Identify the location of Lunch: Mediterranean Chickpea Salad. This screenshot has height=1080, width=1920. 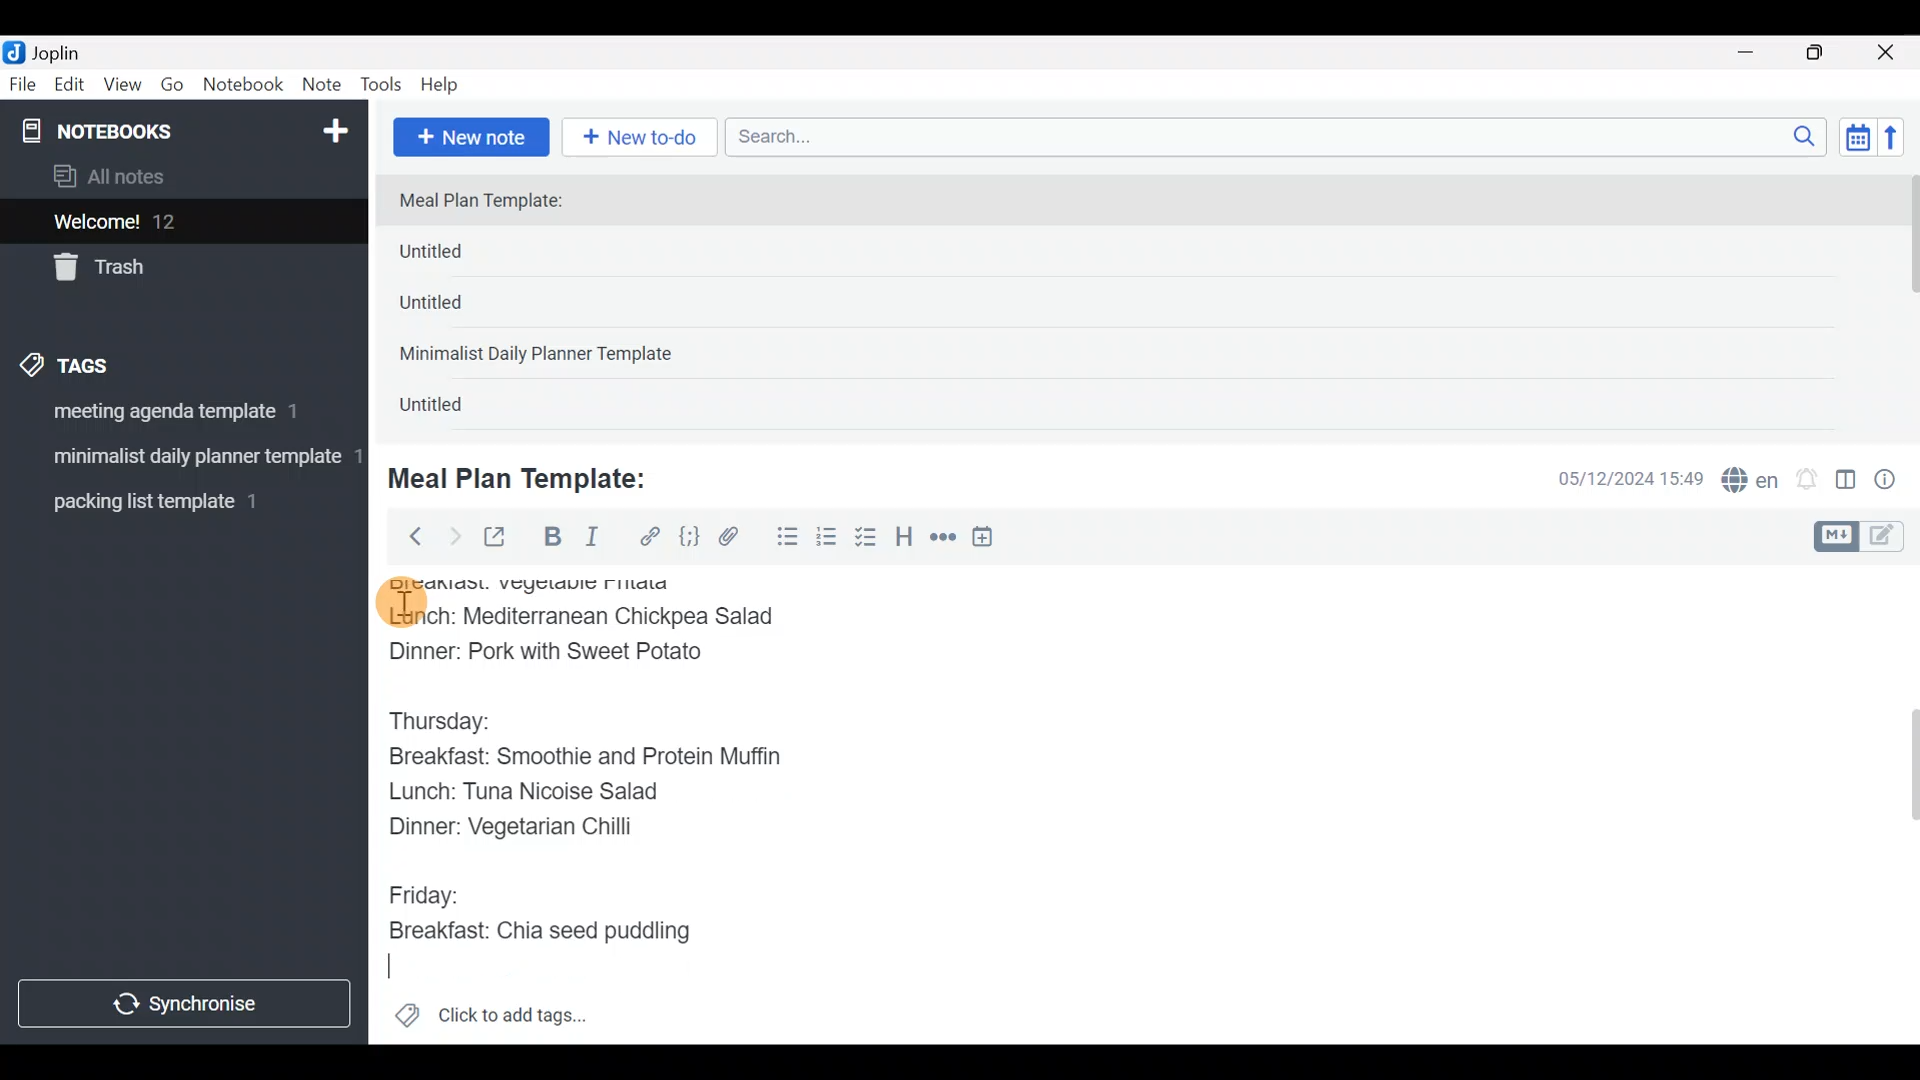
(593, 615).